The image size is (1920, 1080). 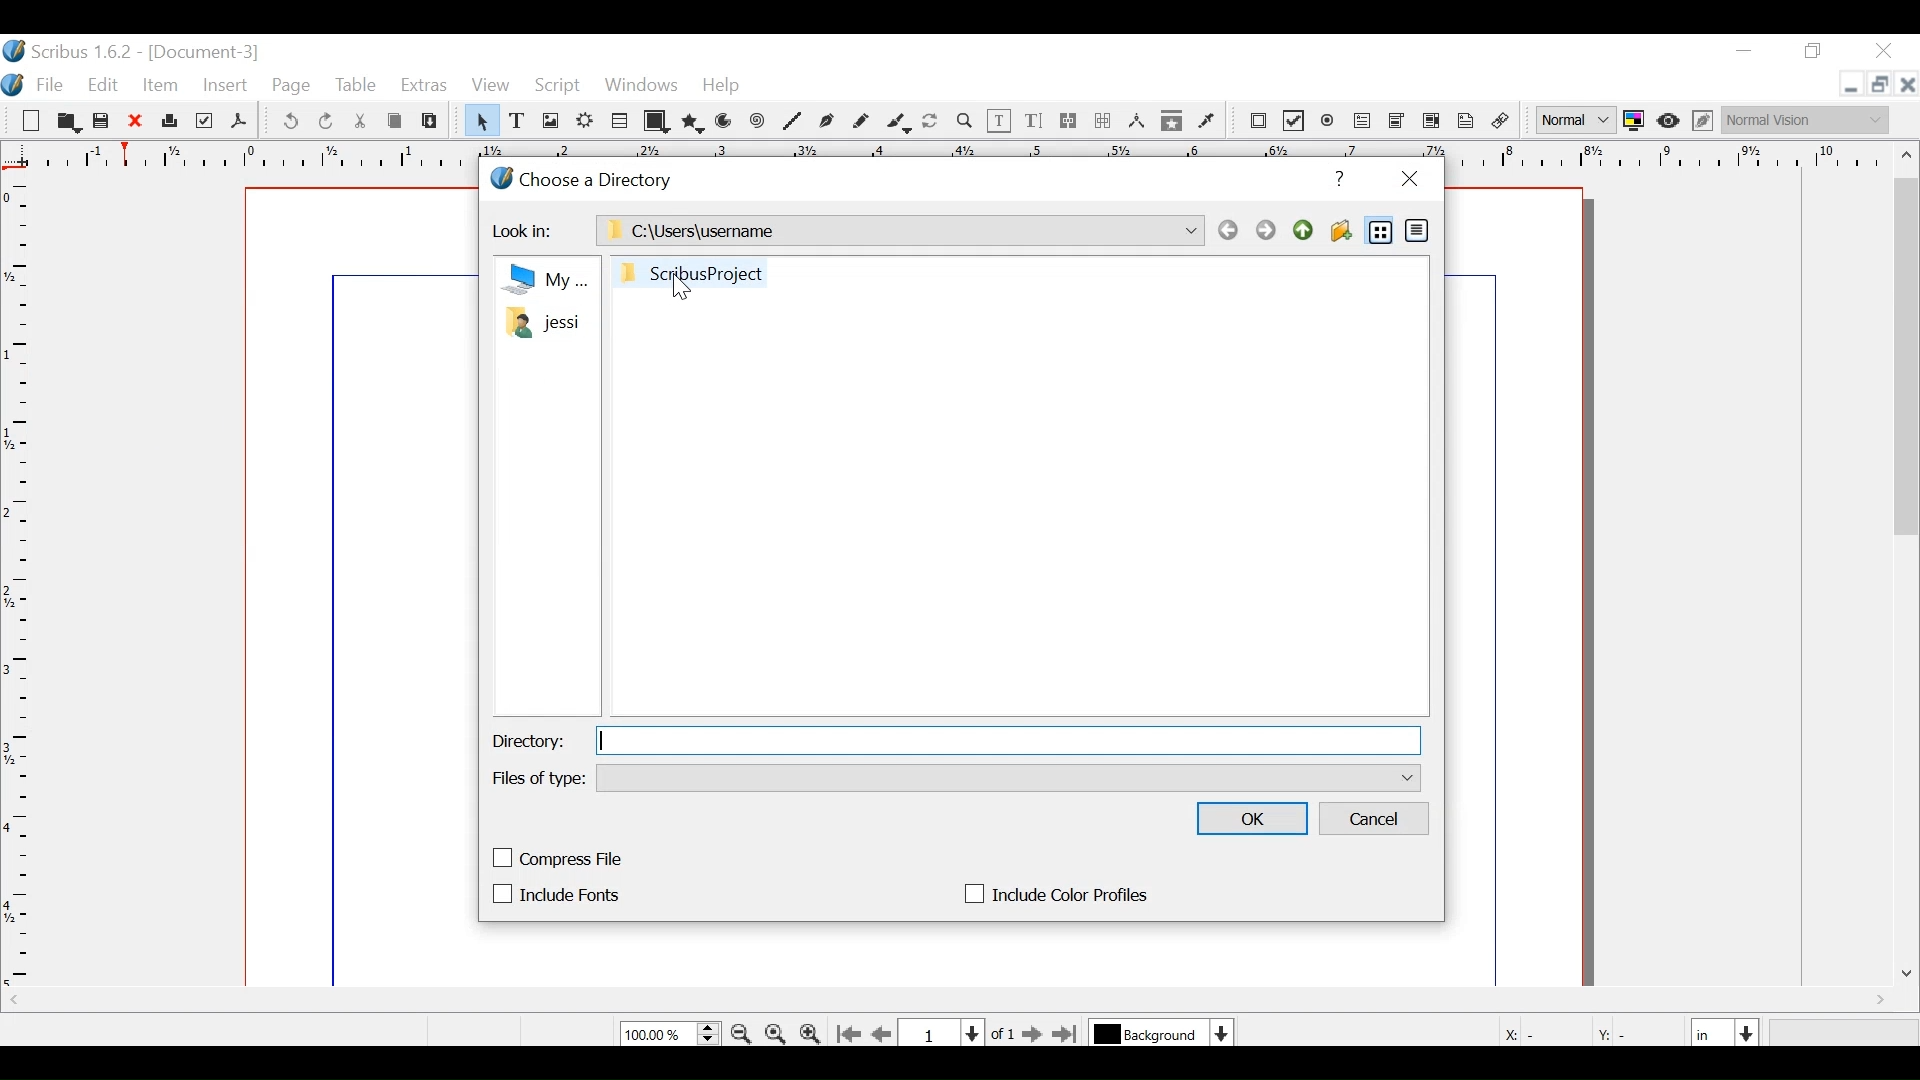 I want to click on Print, so click(x=169, y=122).